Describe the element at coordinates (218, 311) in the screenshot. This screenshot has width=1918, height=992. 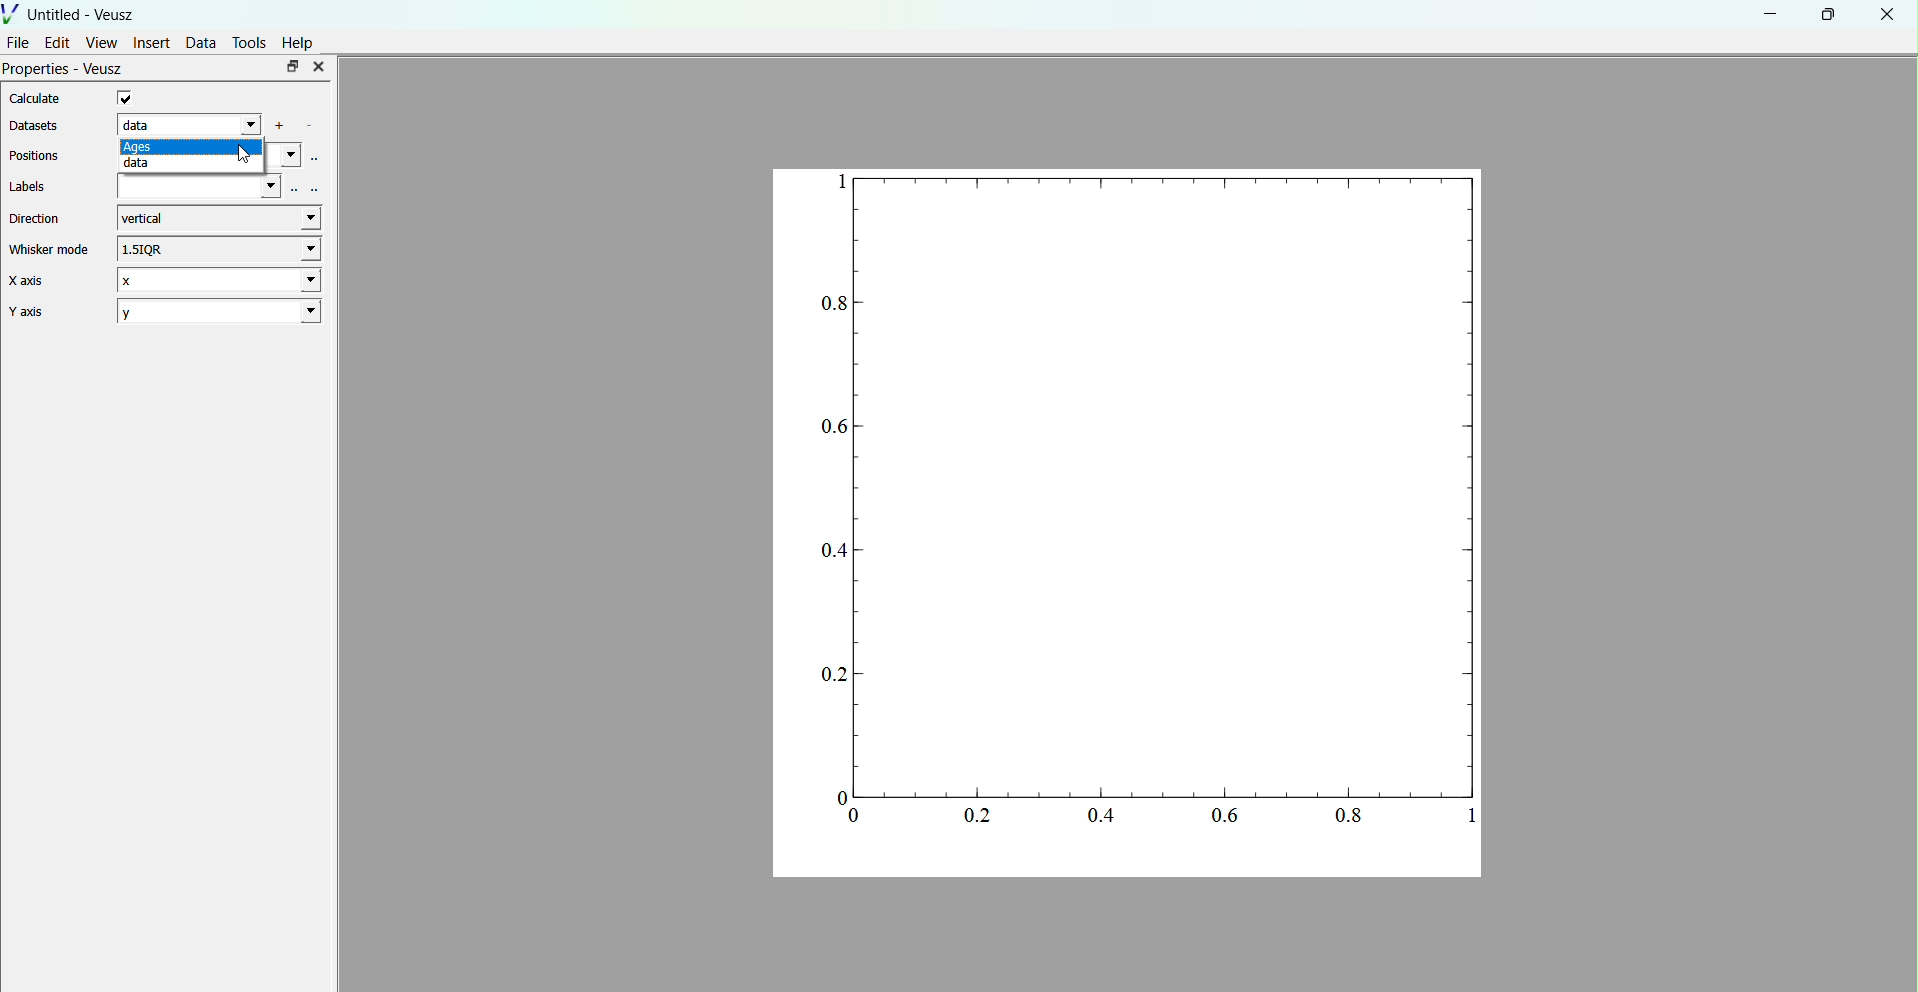
I see `2` at that location.